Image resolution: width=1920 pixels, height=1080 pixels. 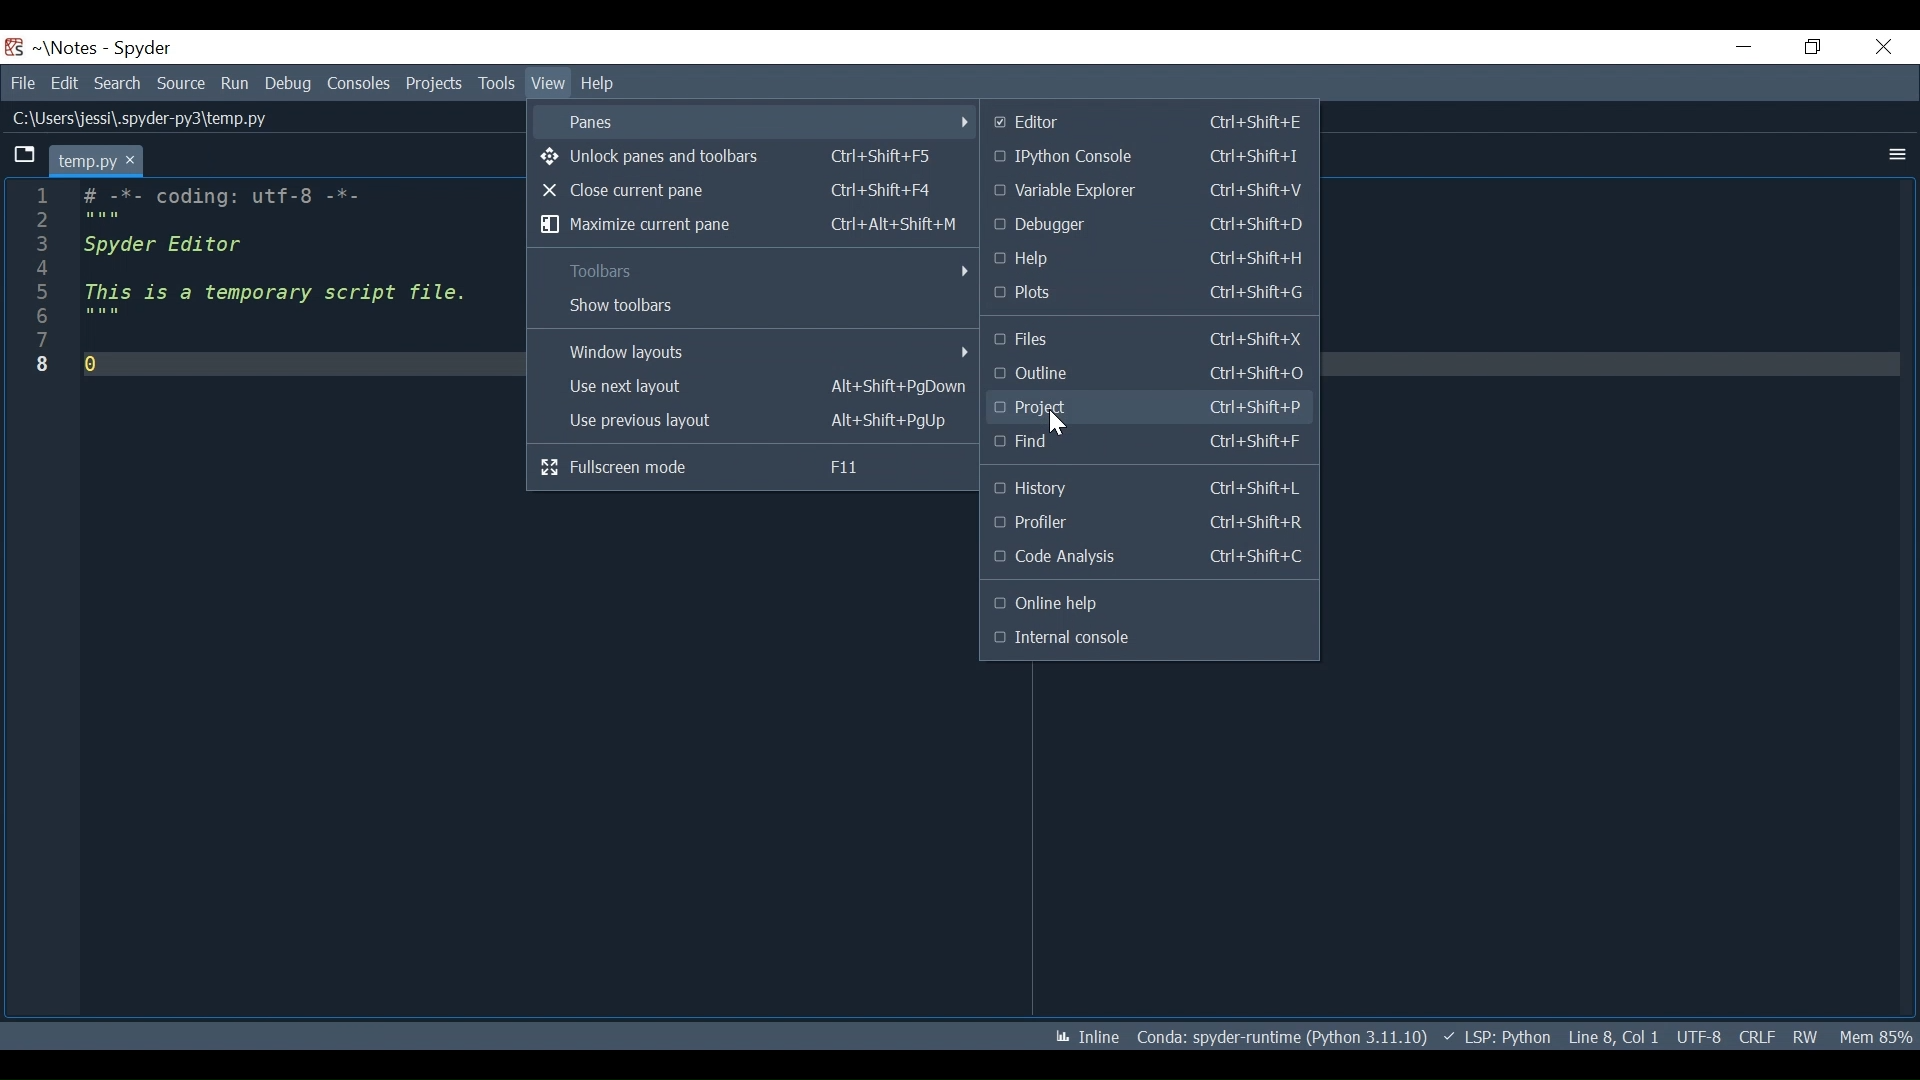 What do you see at coordinates (497, 84) in the screenshot?
I see `Tools` at bounding box center [497, 84].